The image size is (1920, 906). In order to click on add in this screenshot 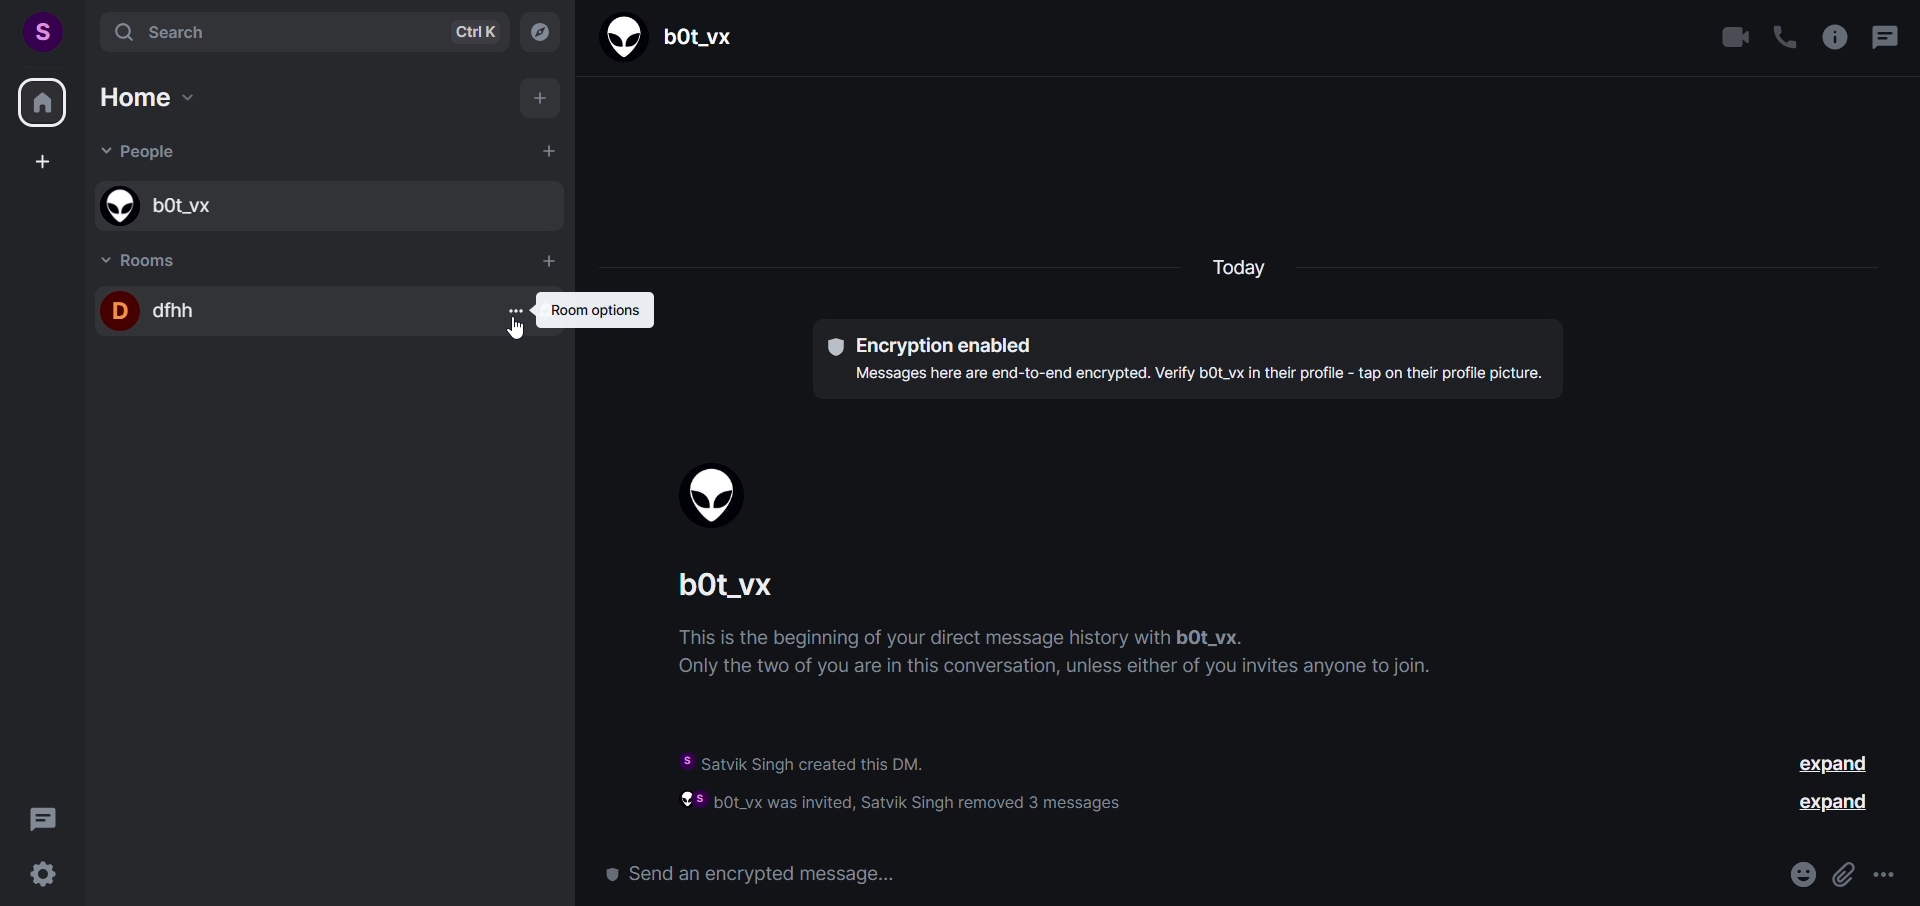, I will do `click(542, 101)`.